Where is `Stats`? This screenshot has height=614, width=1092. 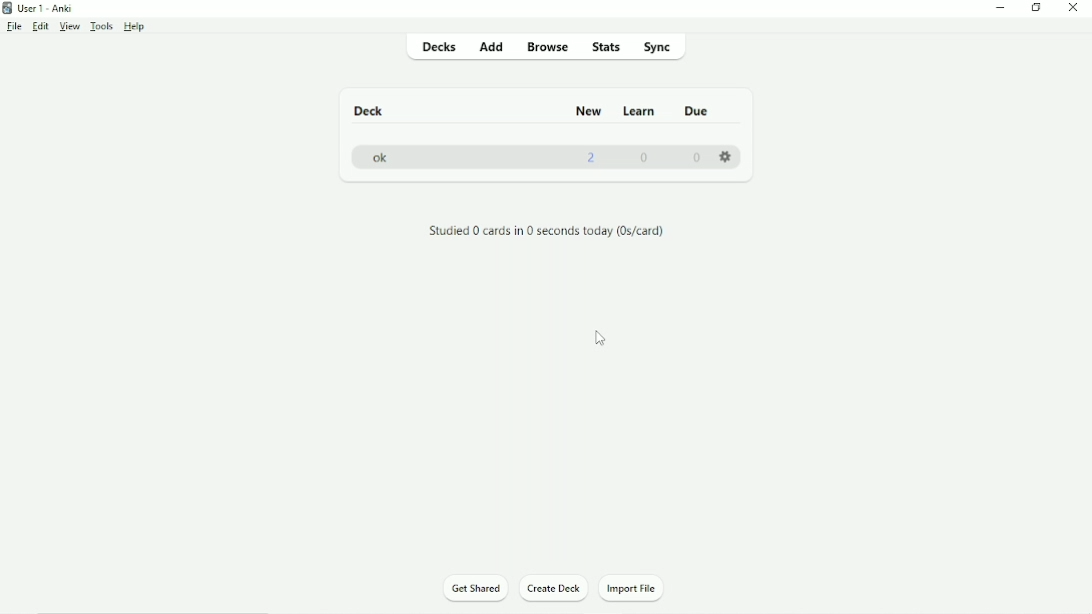 Stats is located at coordinates (608, 46).